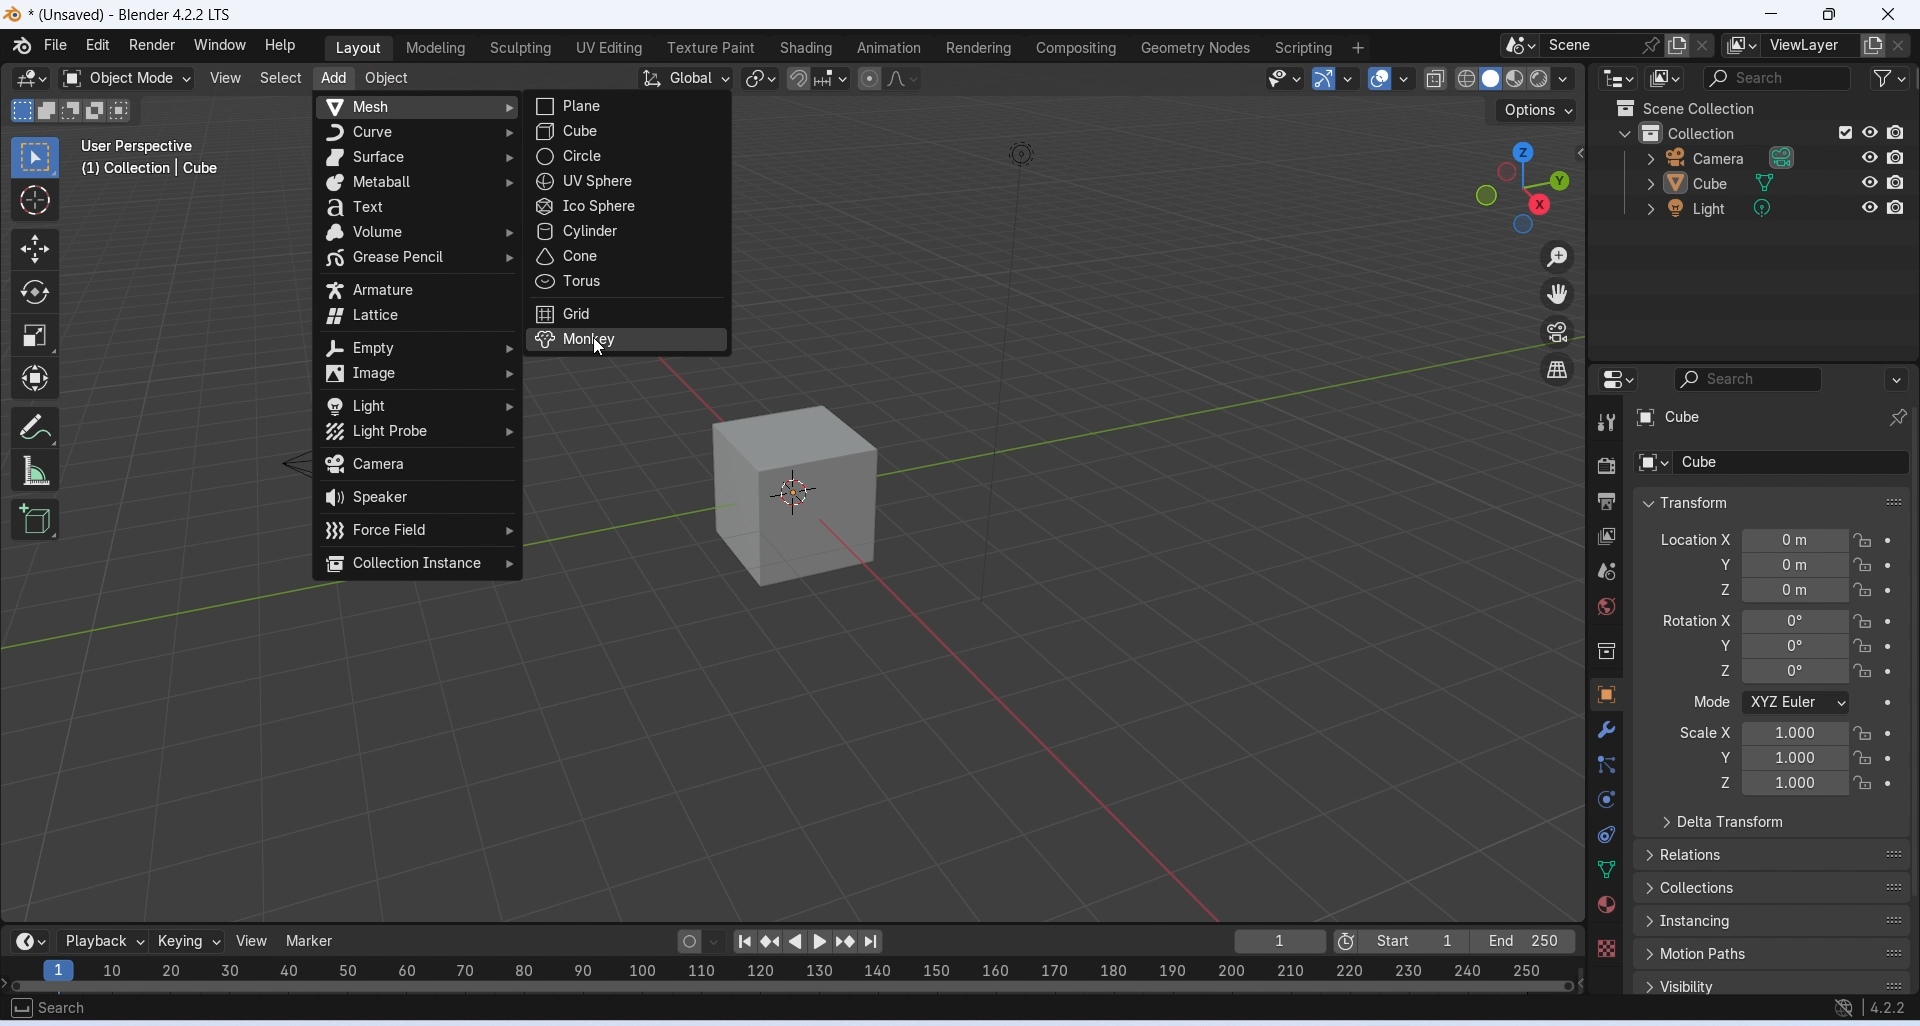  Describe the element at coordinates (1863, 734) in the screenshot. I see `lock location` at that location.